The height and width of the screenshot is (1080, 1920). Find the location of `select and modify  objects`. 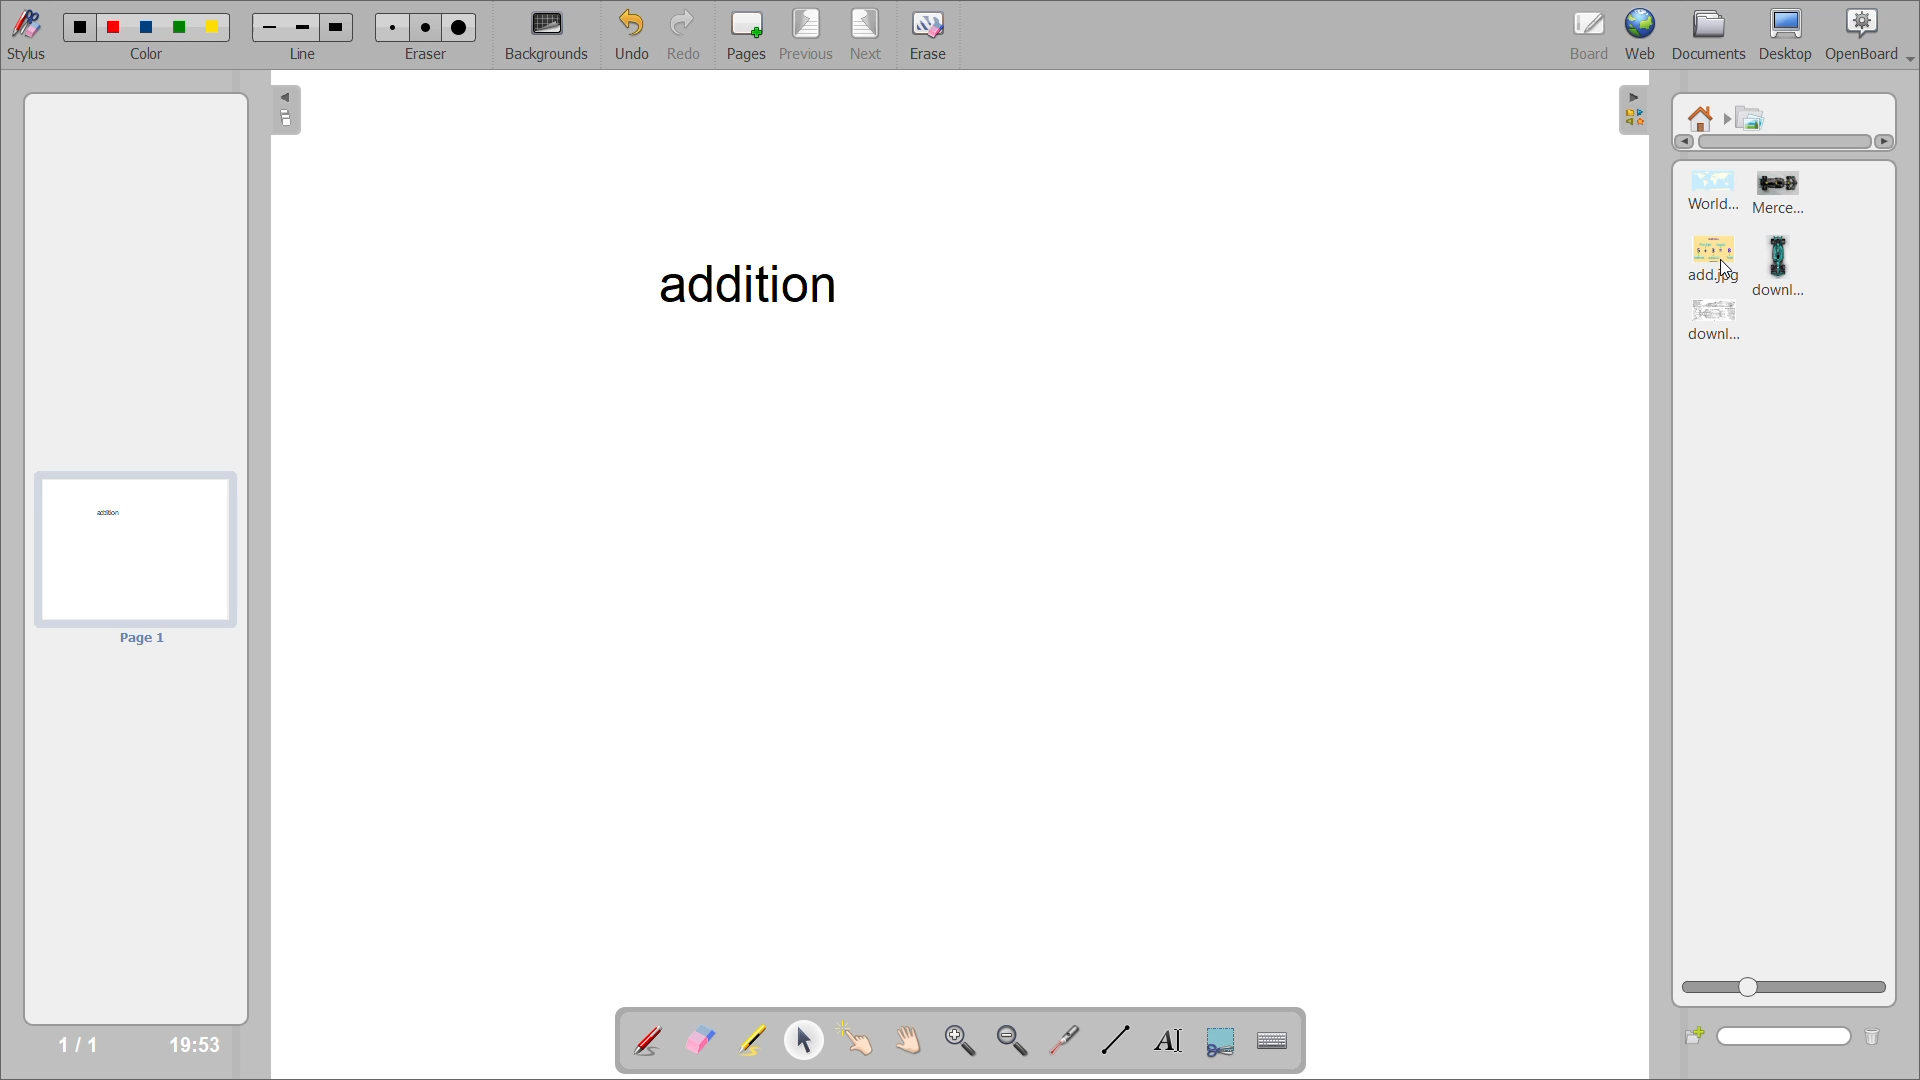

select and modify  objects is located at coordinates (809, 1042).